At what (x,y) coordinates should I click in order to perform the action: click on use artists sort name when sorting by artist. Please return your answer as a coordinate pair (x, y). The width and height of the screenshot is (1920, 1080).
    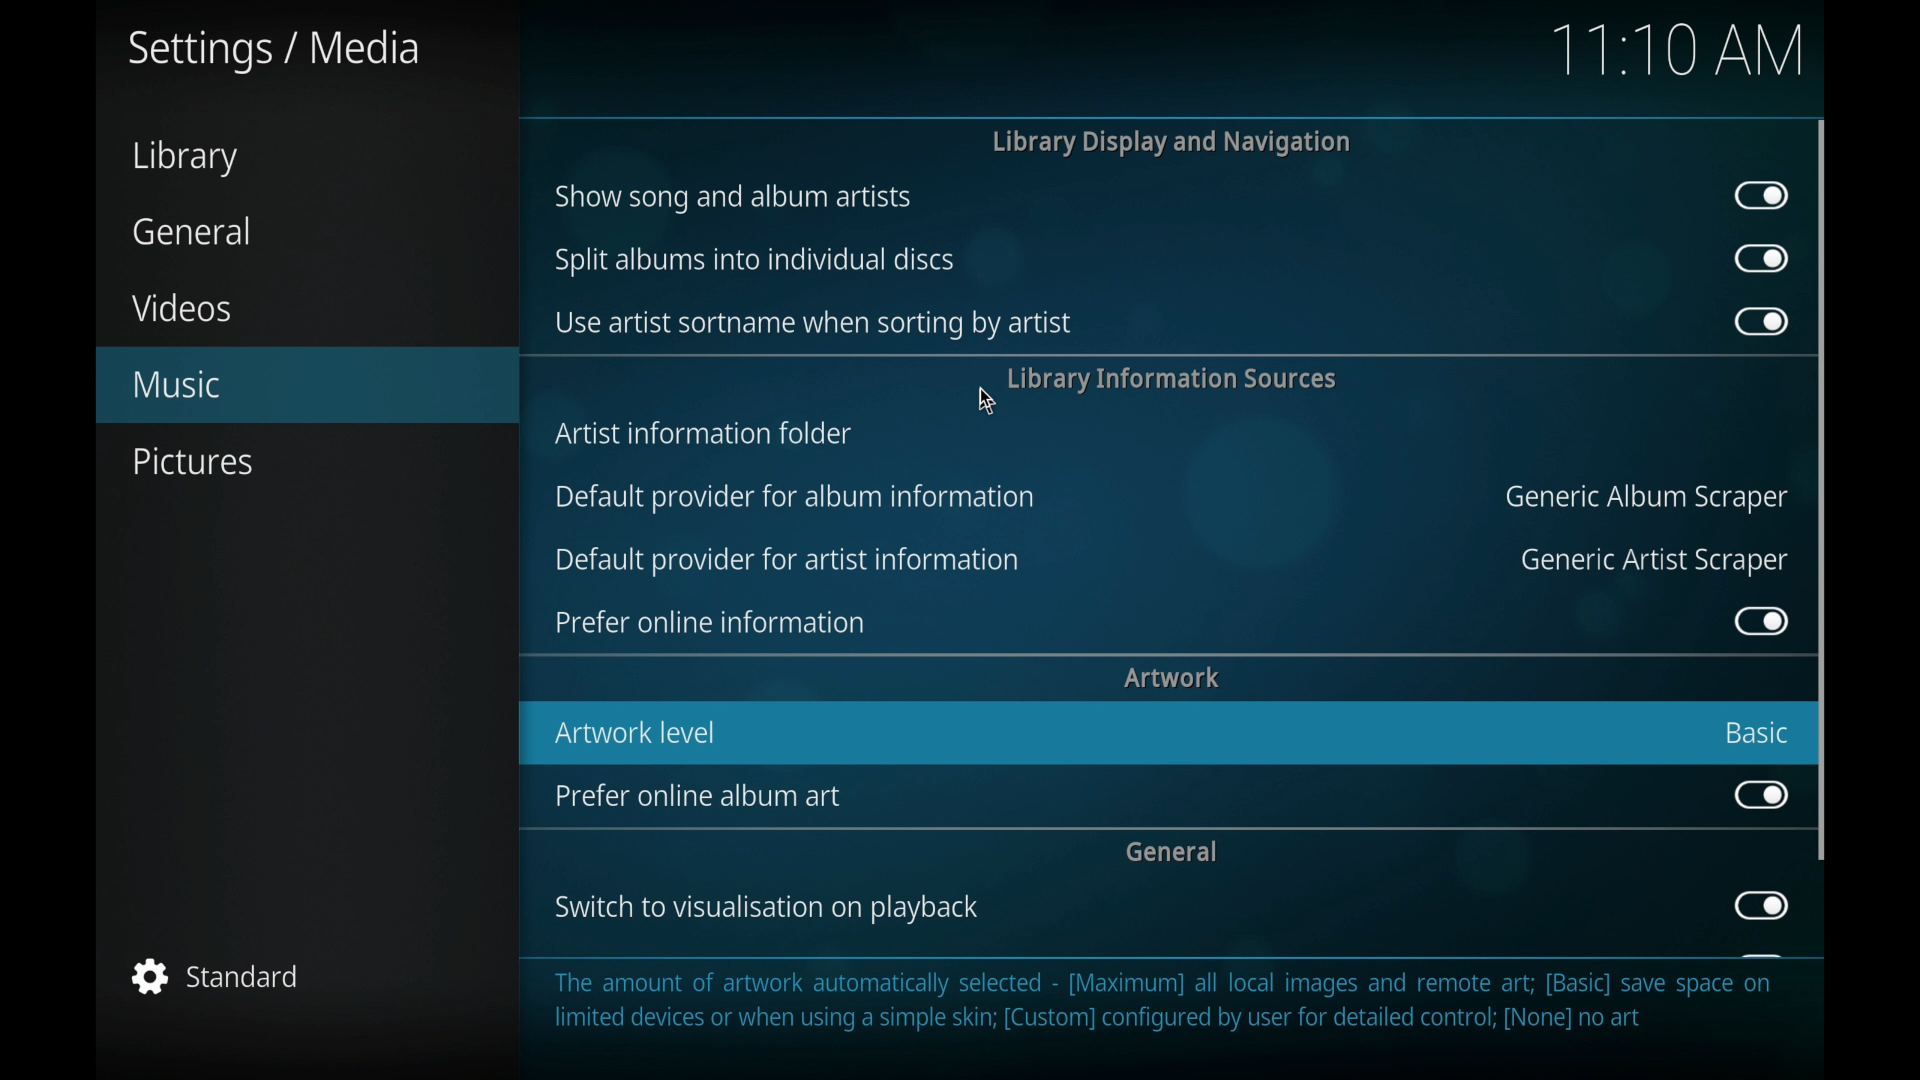
    Looking at the image, I should click on (815, 323).